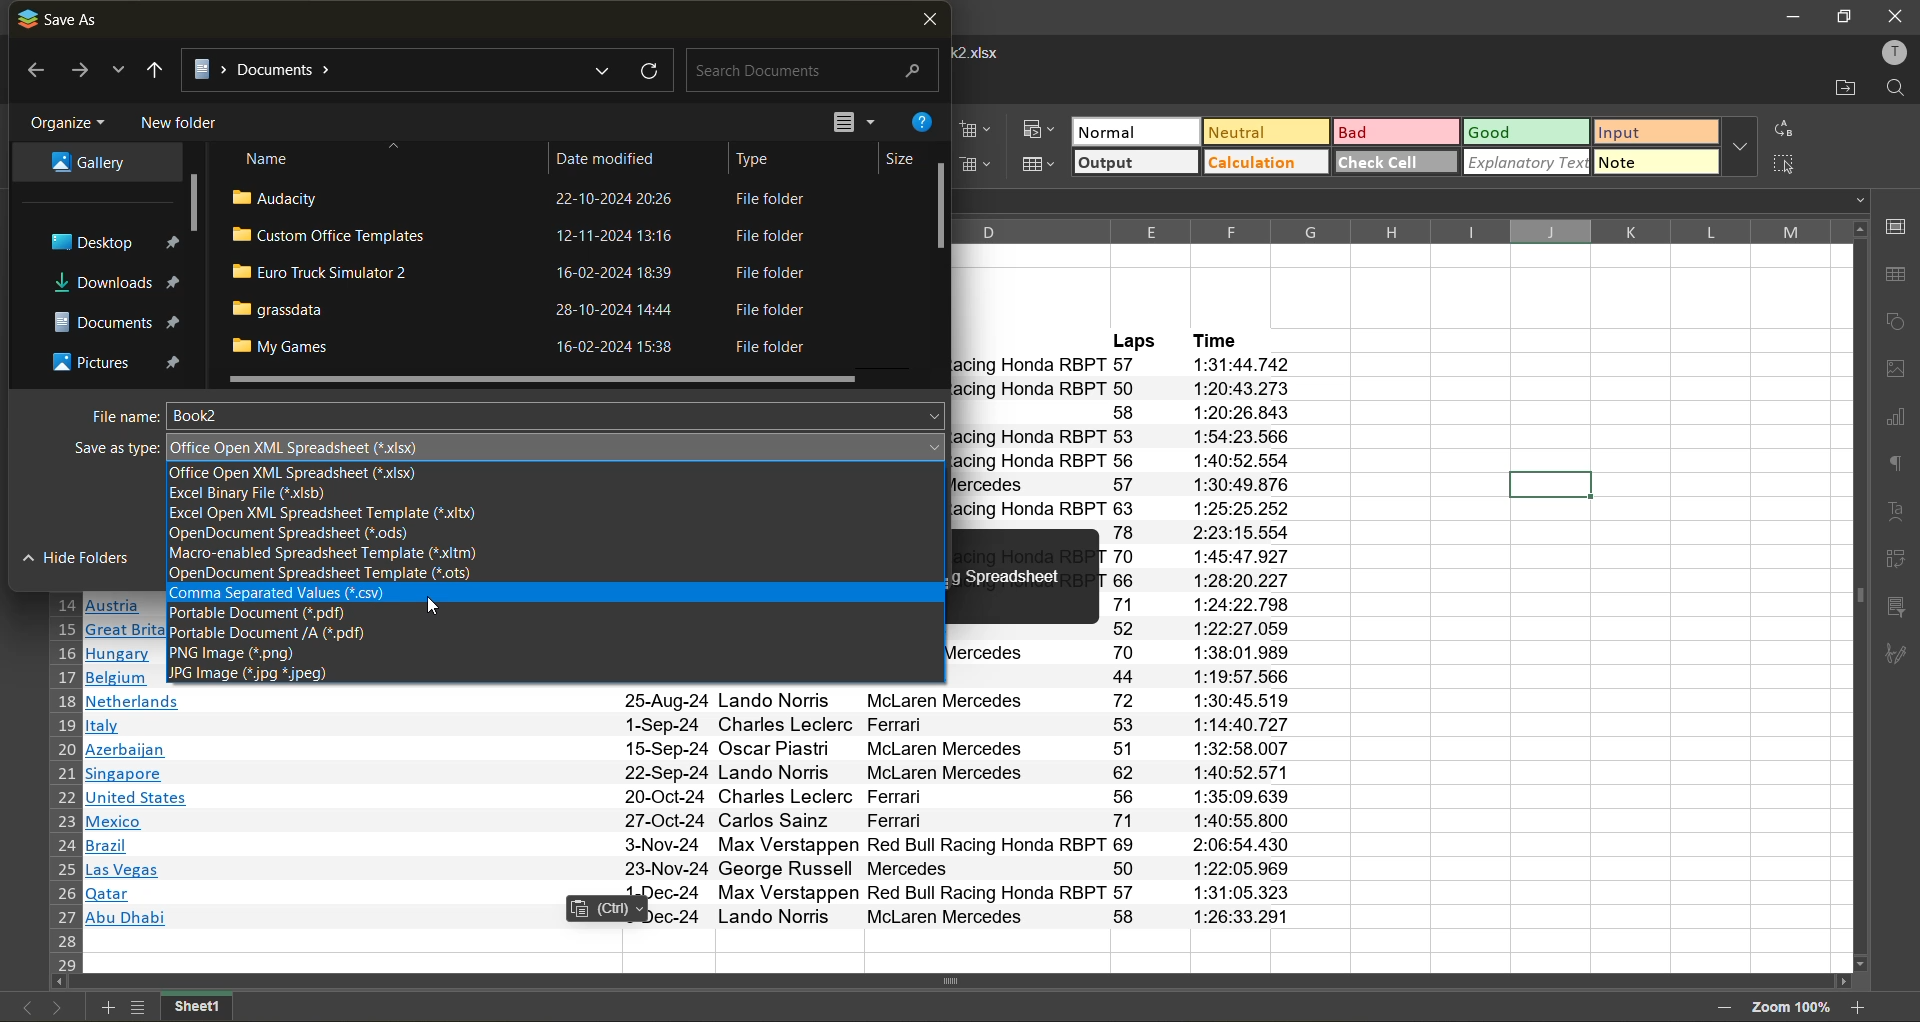 This screenshot has width=1920, height=1022. Describe the element at coordinates (1896, 371) in the screenshot. I see `images` at that location.